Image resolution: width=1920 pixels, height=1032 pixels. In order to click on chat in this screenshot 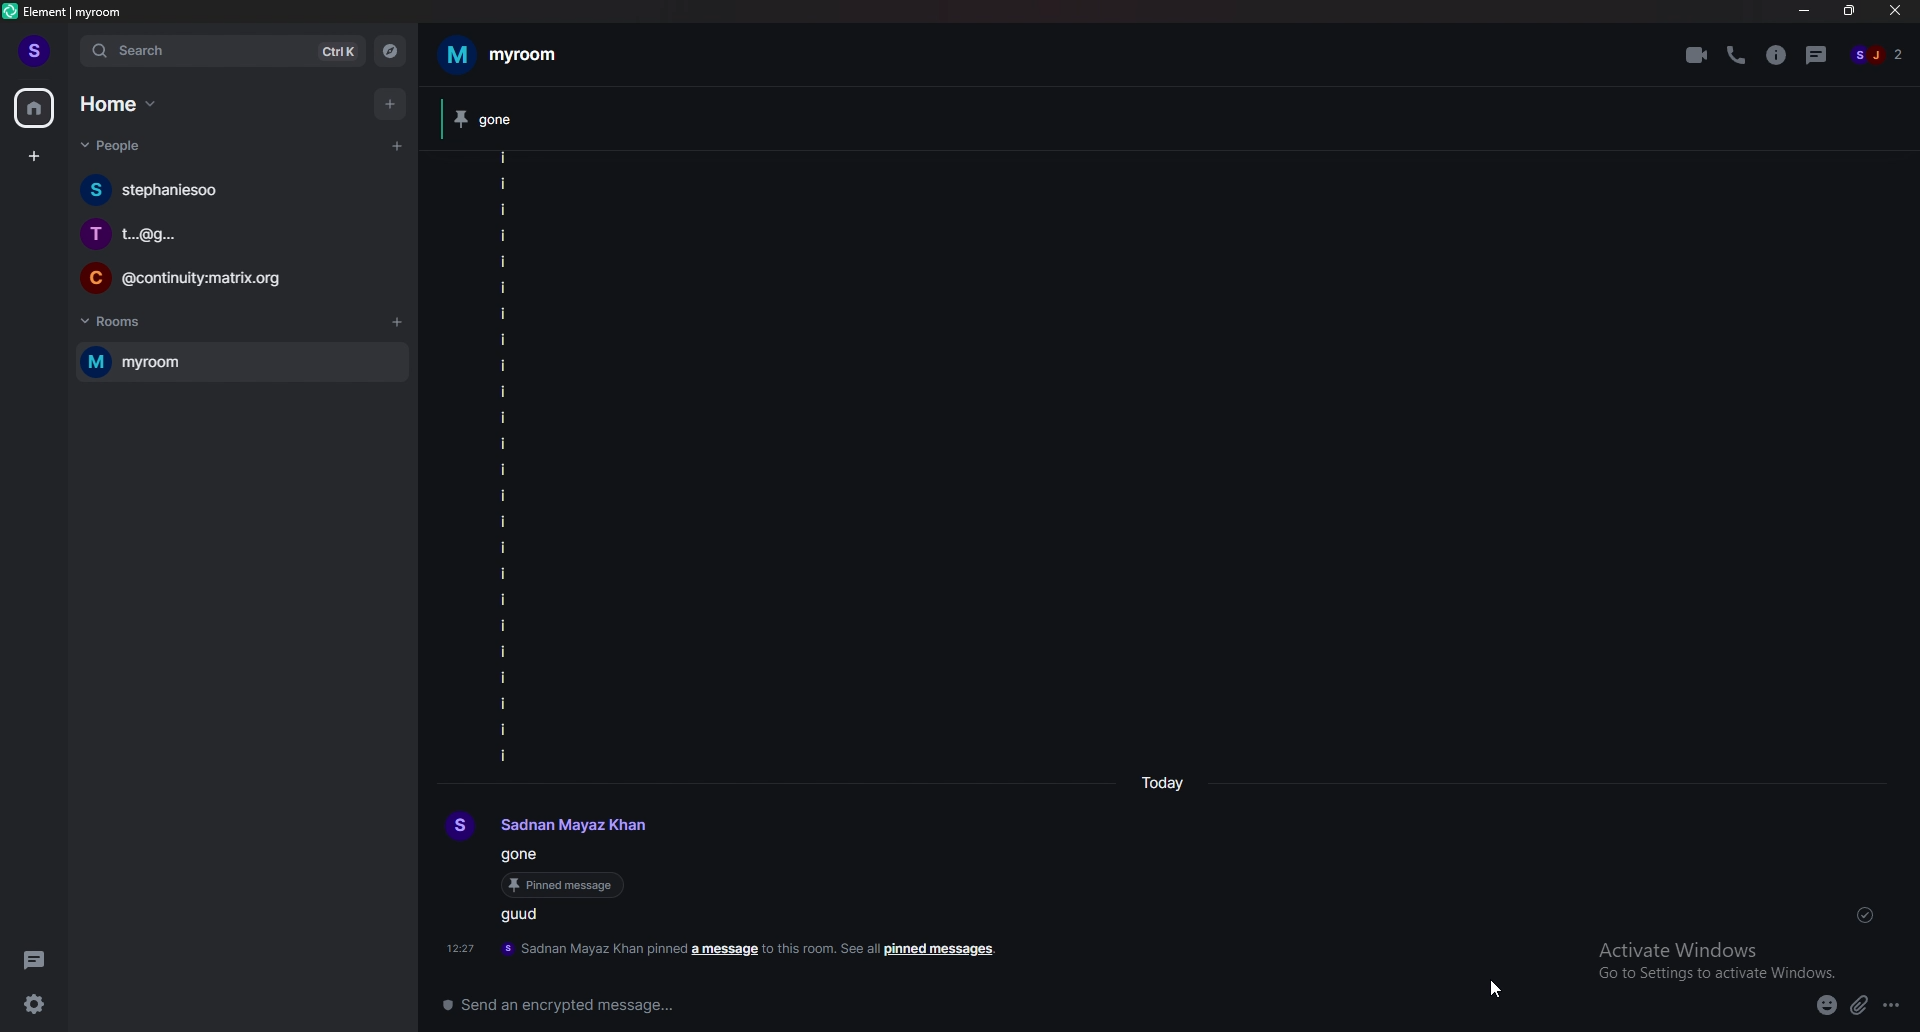, I will do `click(234, 233)`.